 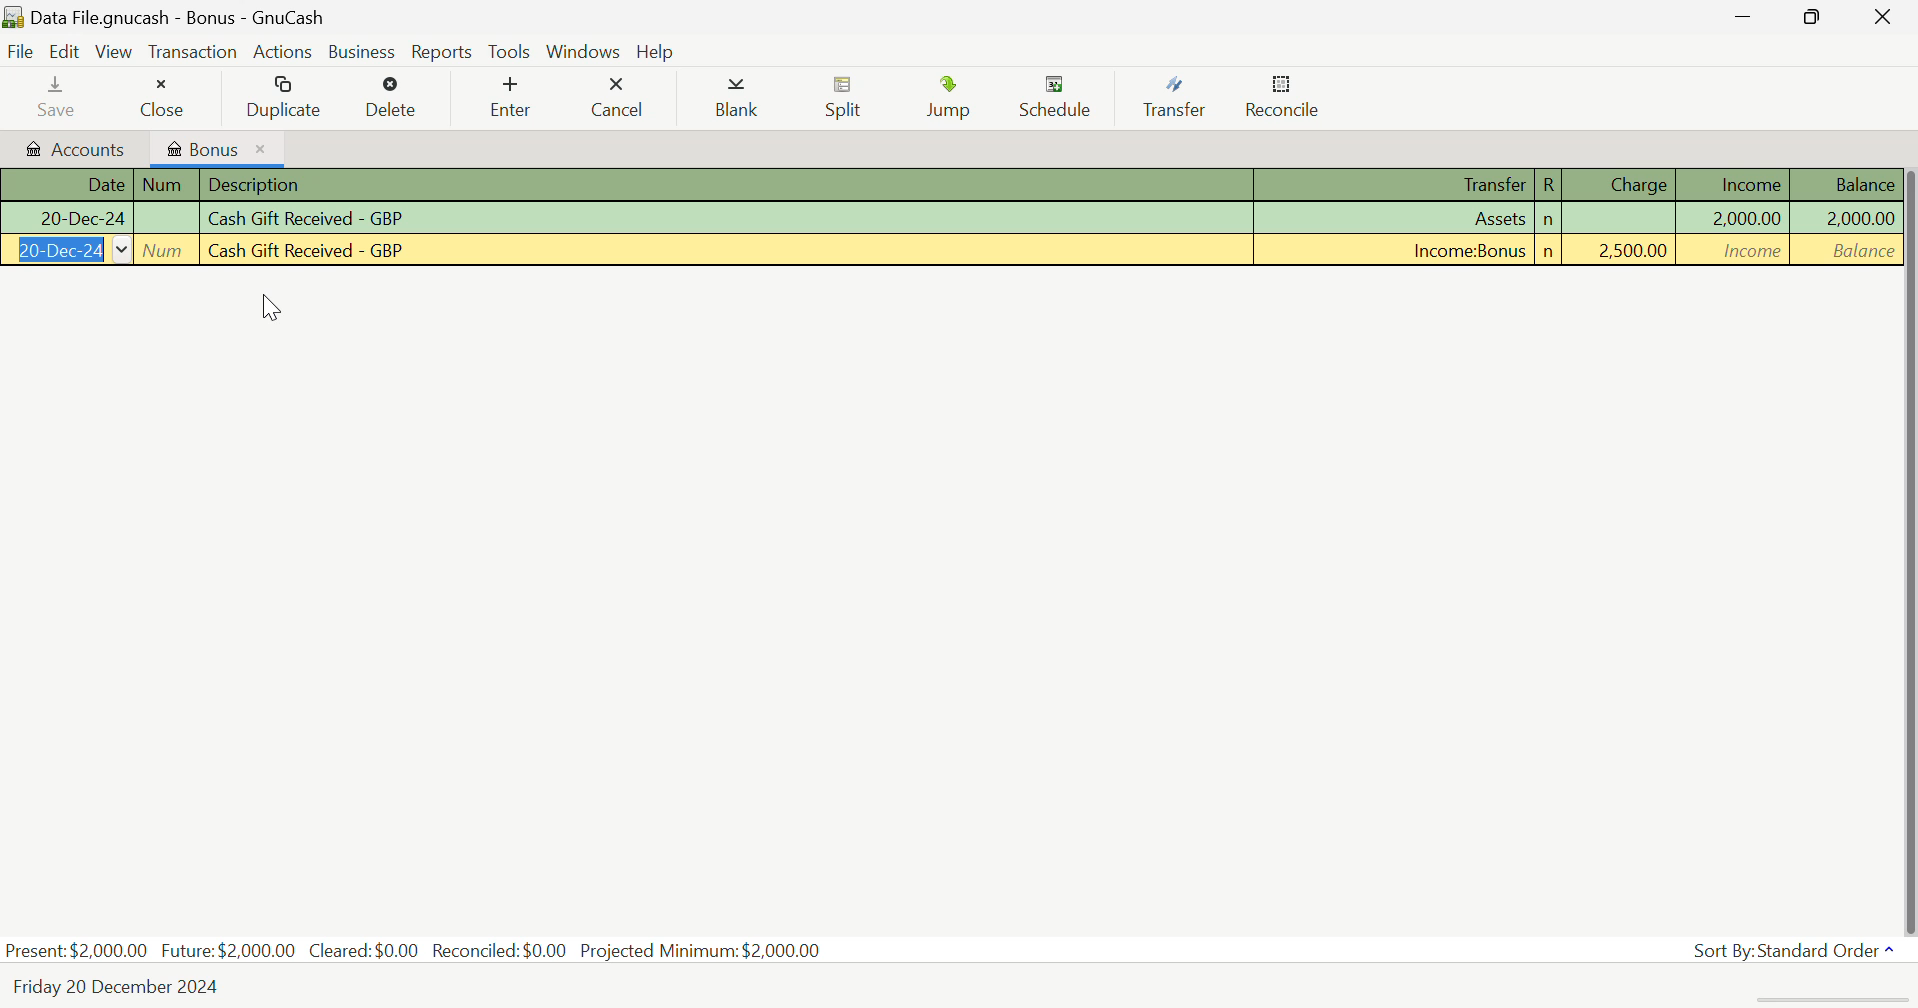 What do you see at coordinates (369, 950) in the screenshot?
I see `Cleared` at bounding box center [369, 950].